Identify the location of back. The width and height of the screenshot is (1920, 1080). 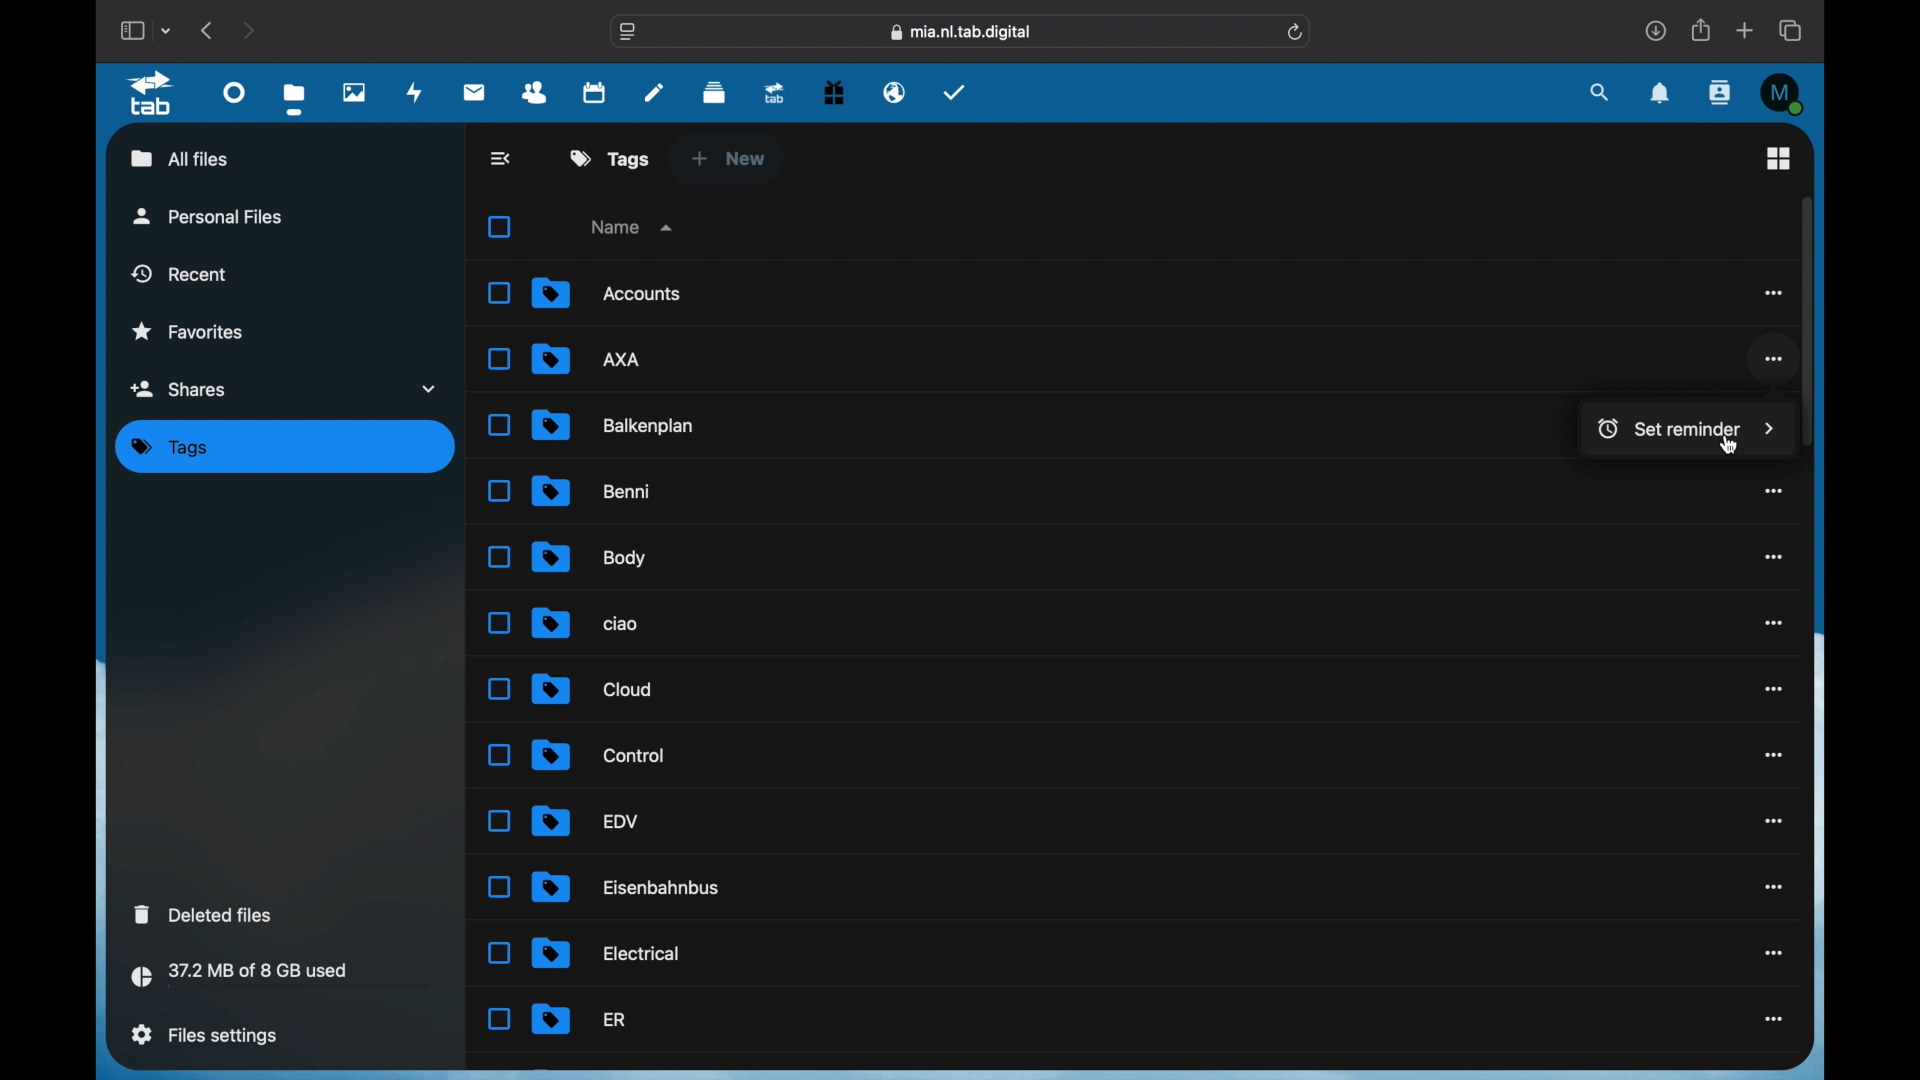
(502, 158).